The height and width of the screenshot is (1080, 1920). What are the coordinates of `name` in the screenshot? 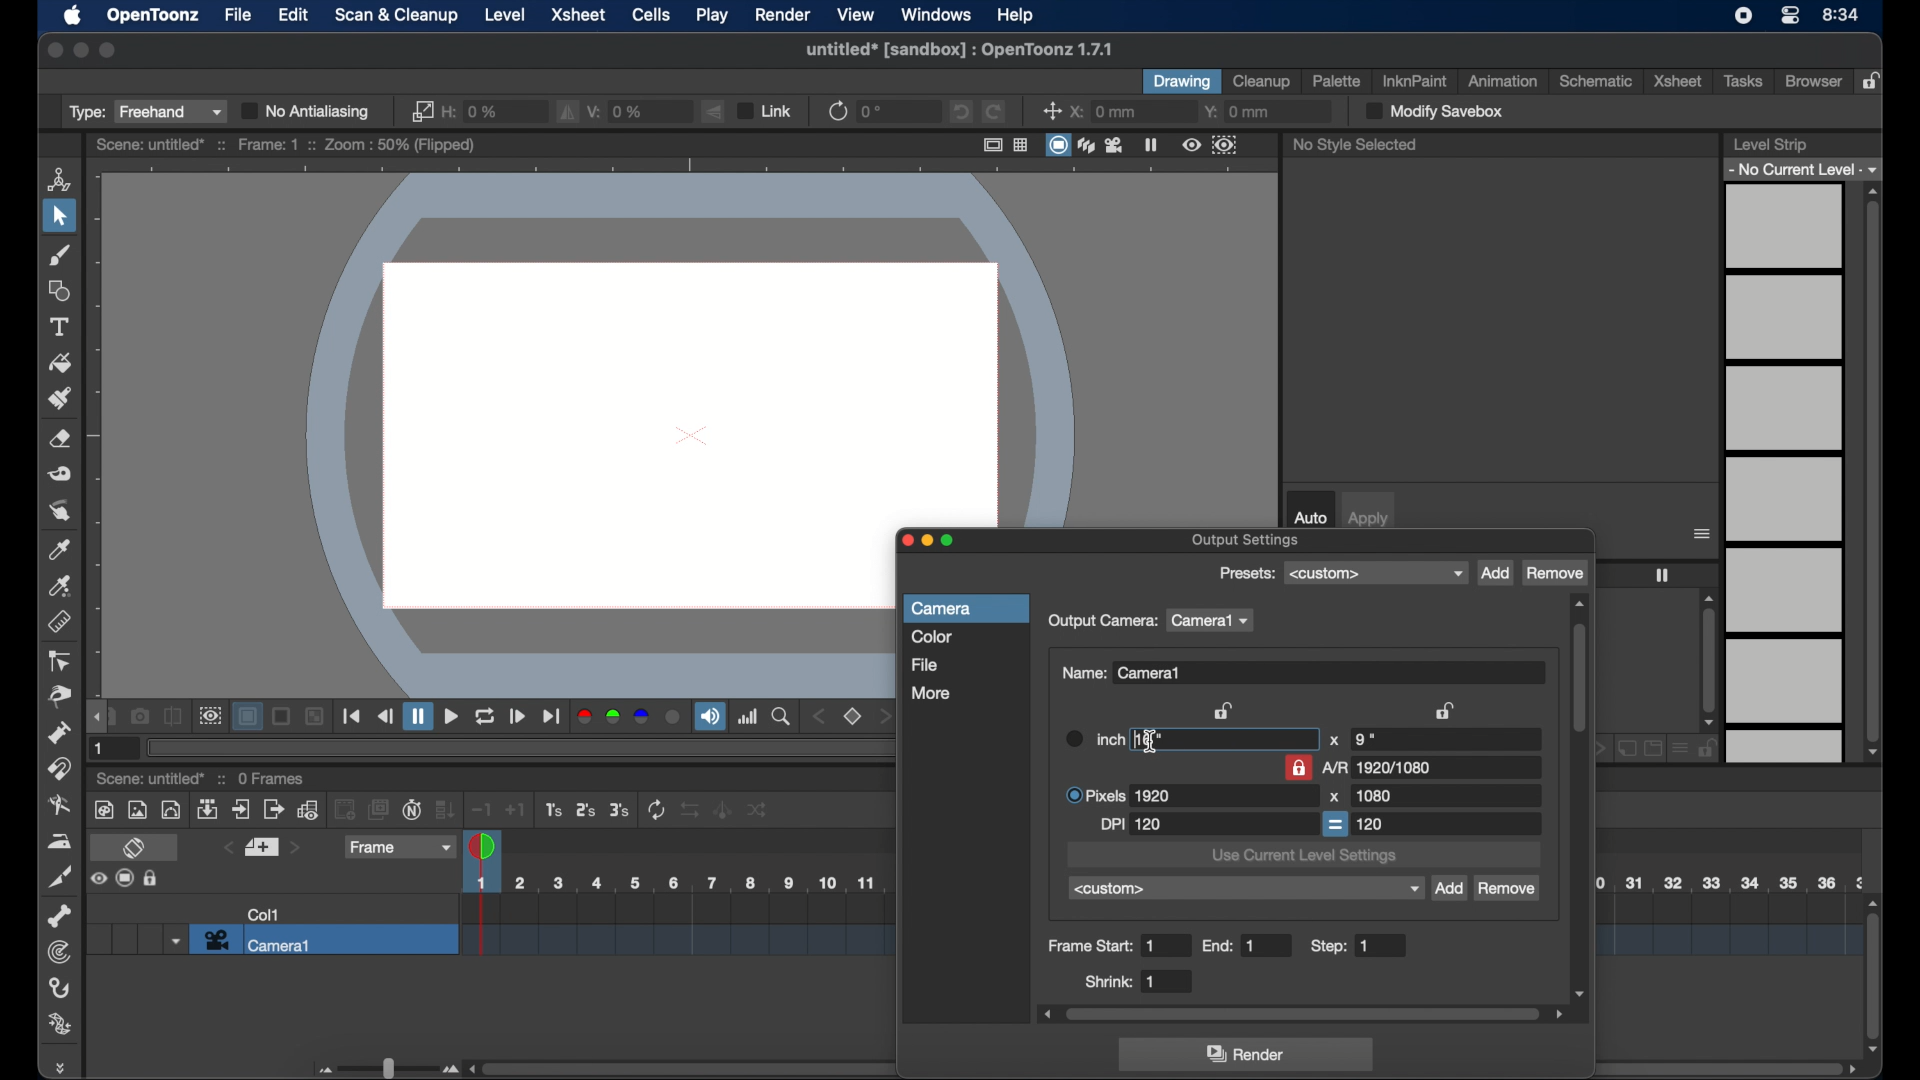 It's located at (1123, 673).